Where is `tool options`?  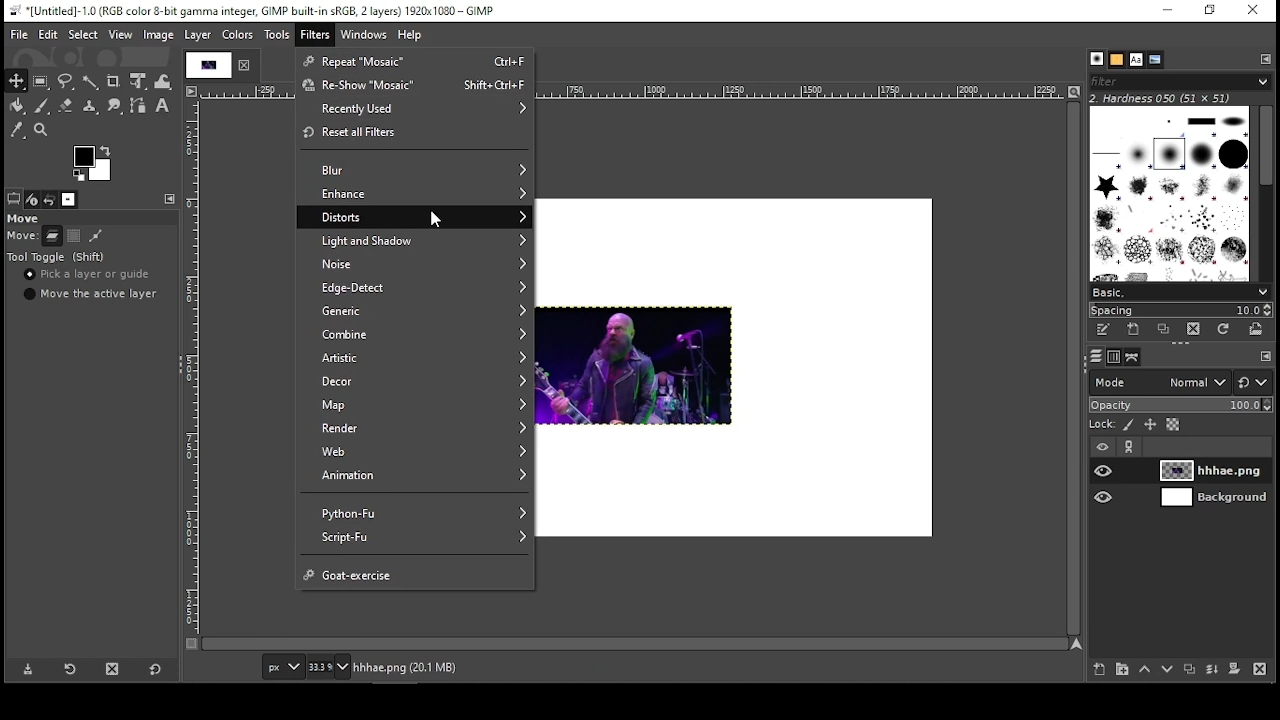
tool options is located at coordinates (12, 199).